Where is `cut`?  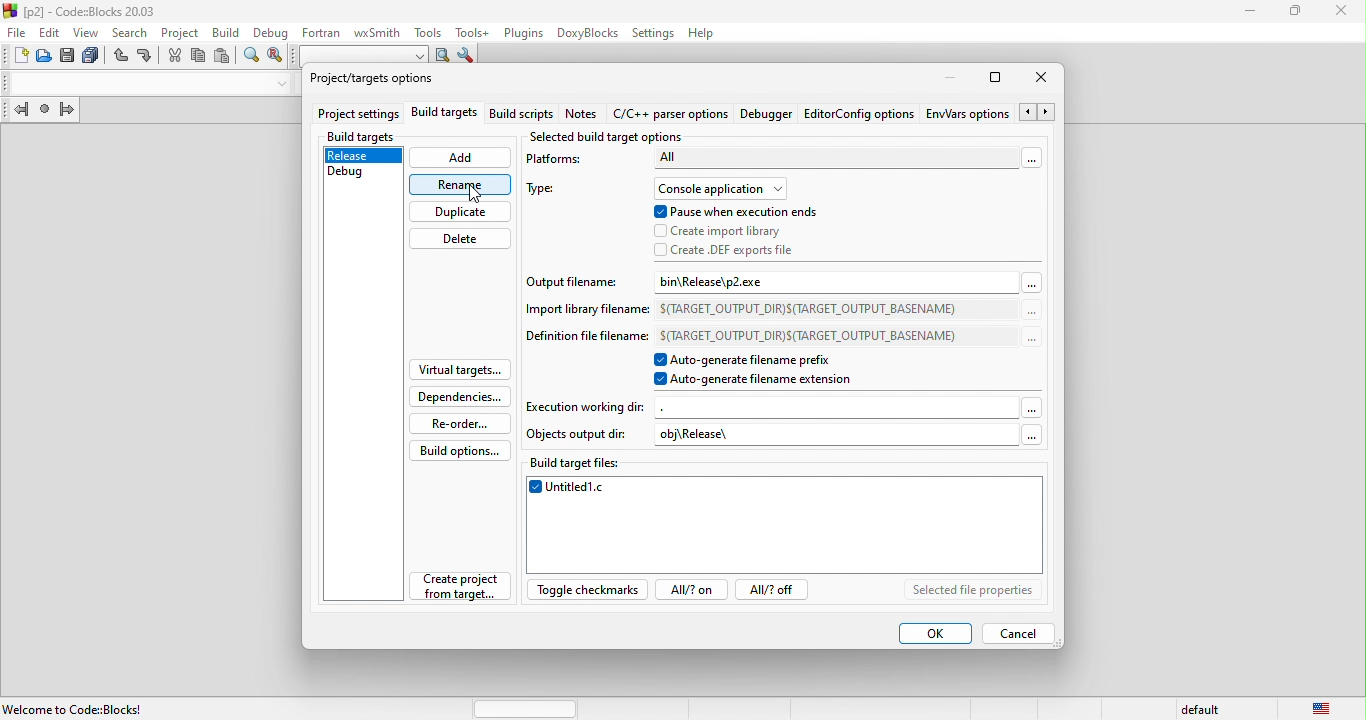 cut is located at coordinates (173, 56).